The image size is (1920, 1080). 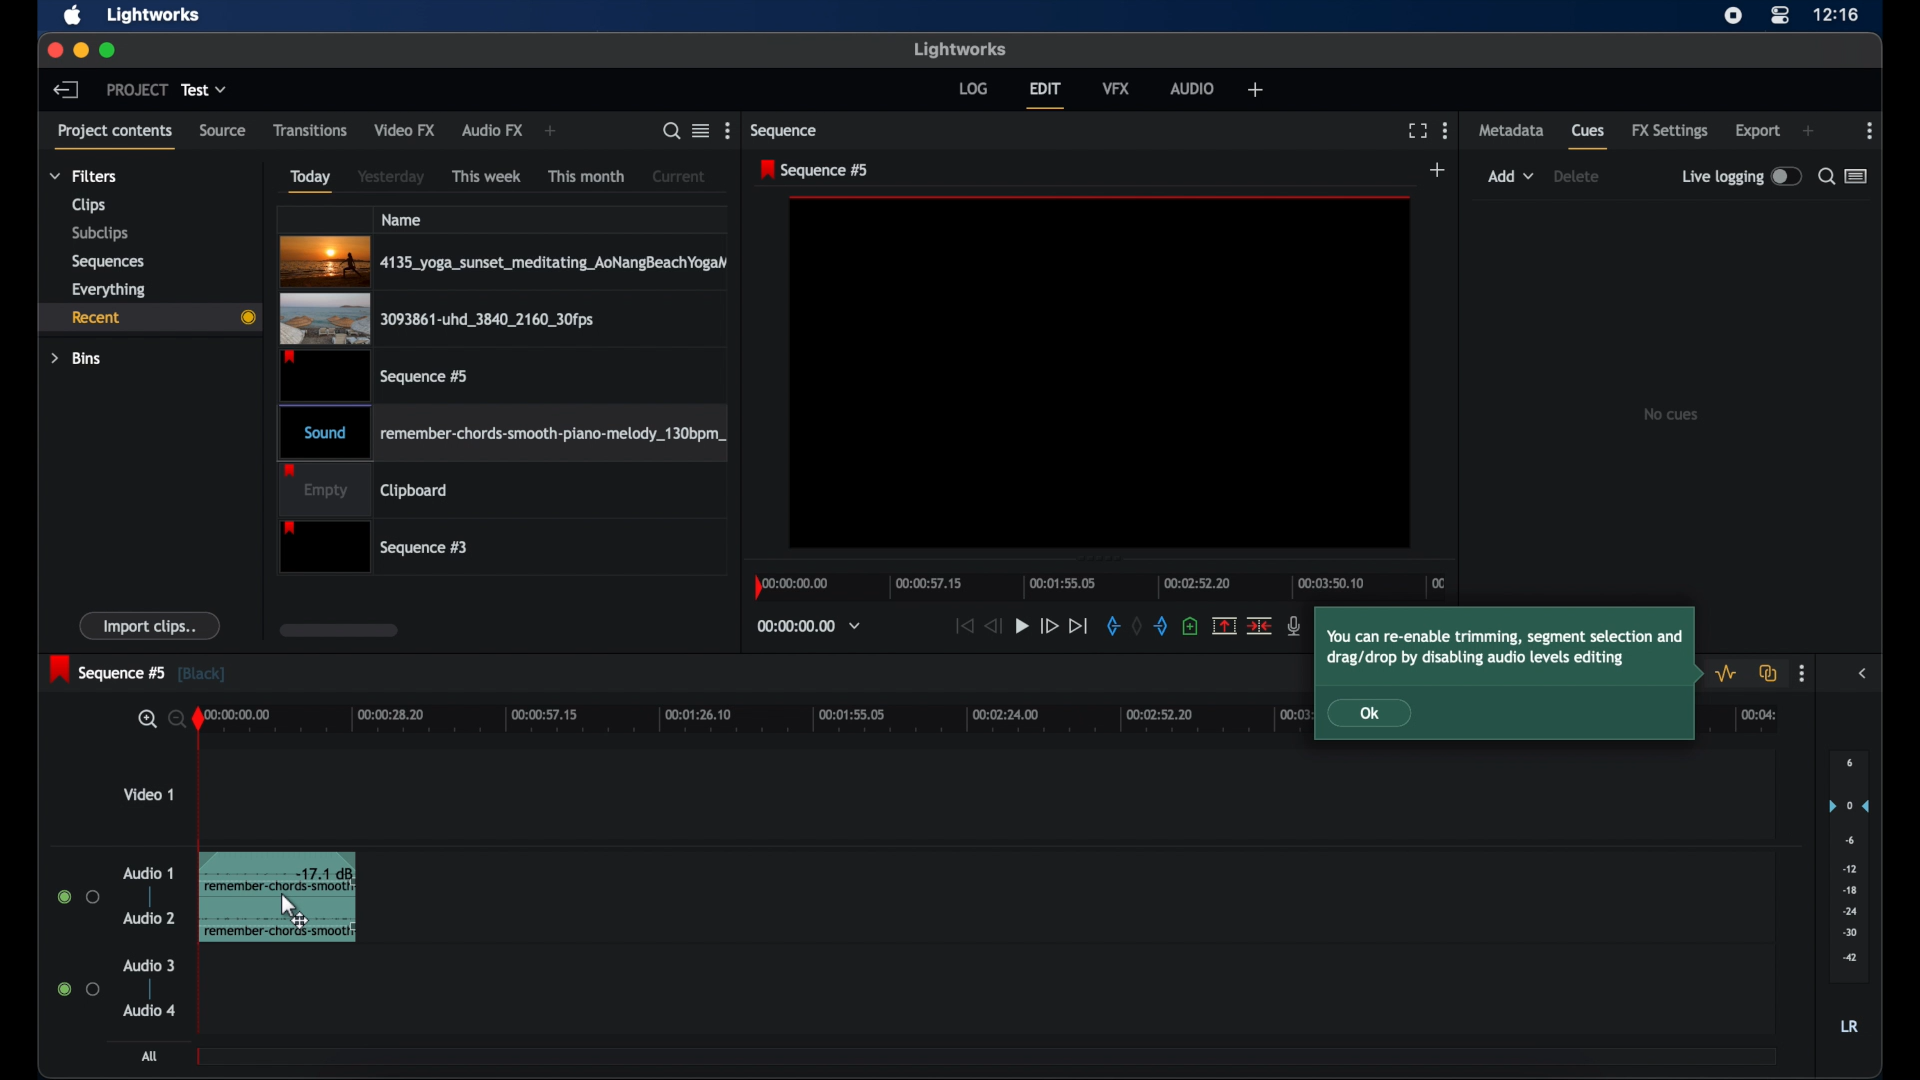 I want to click on no cues, so click(x=1670, y=414).